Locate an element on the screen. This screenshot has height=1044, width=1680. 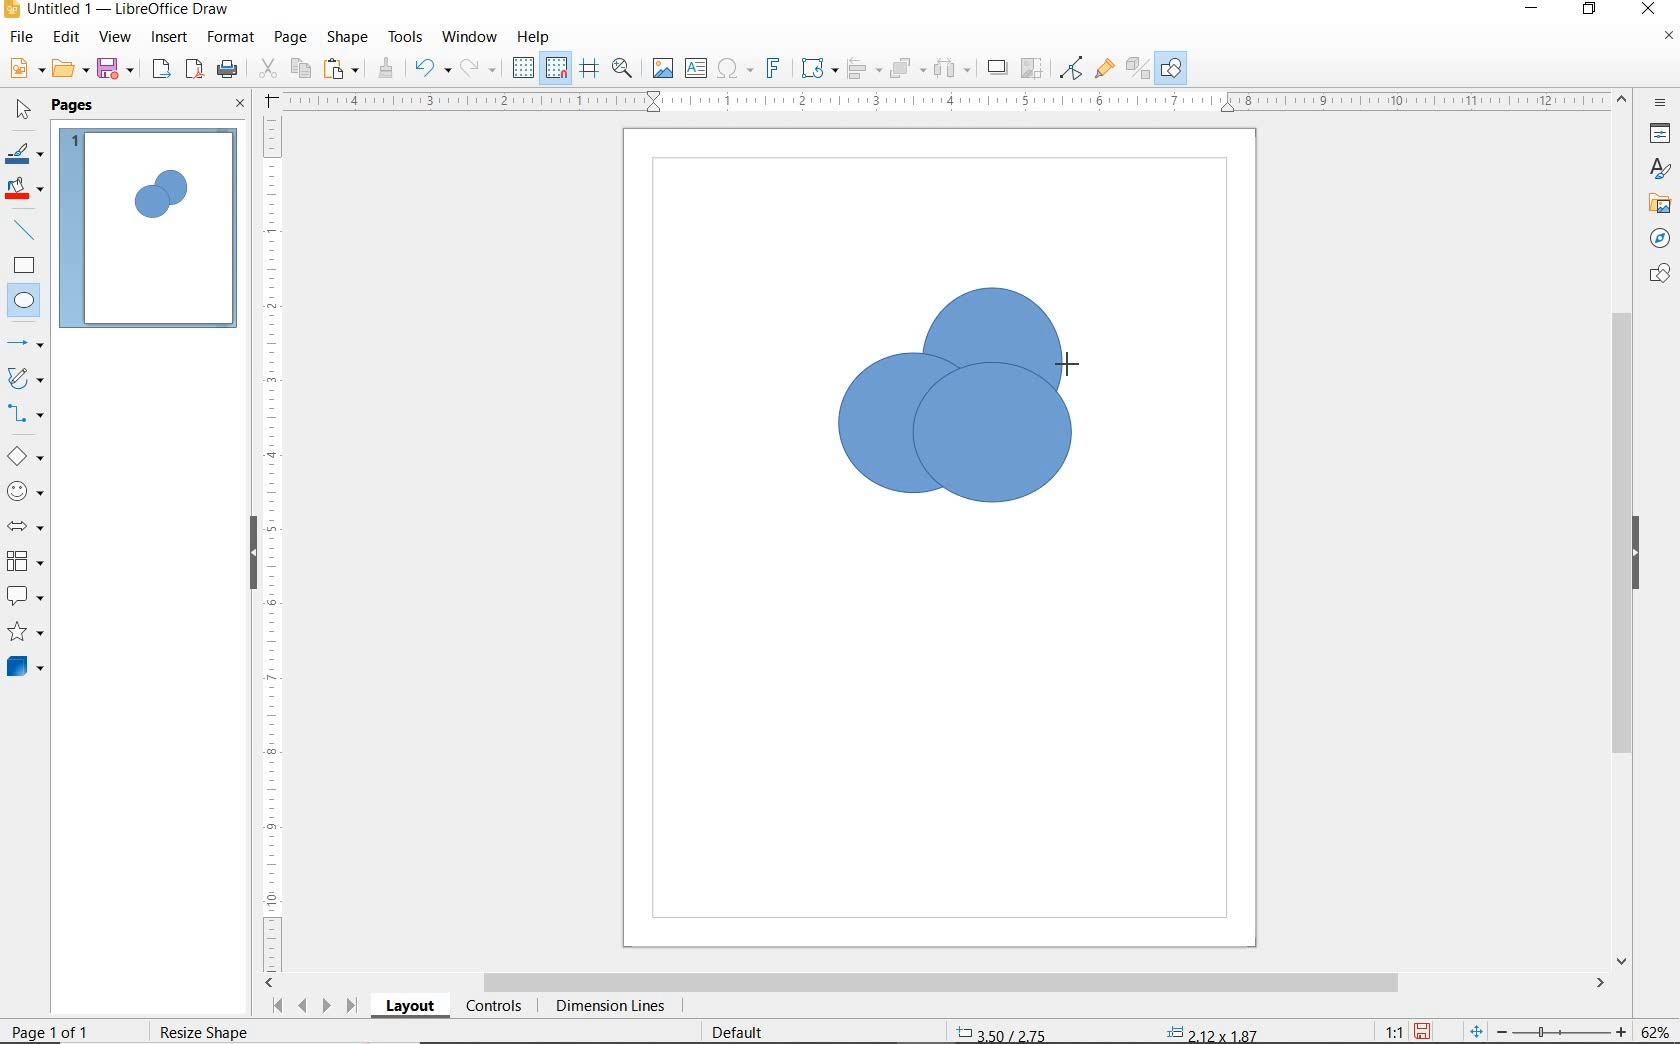
COPY is located at coordinates (301, 67).